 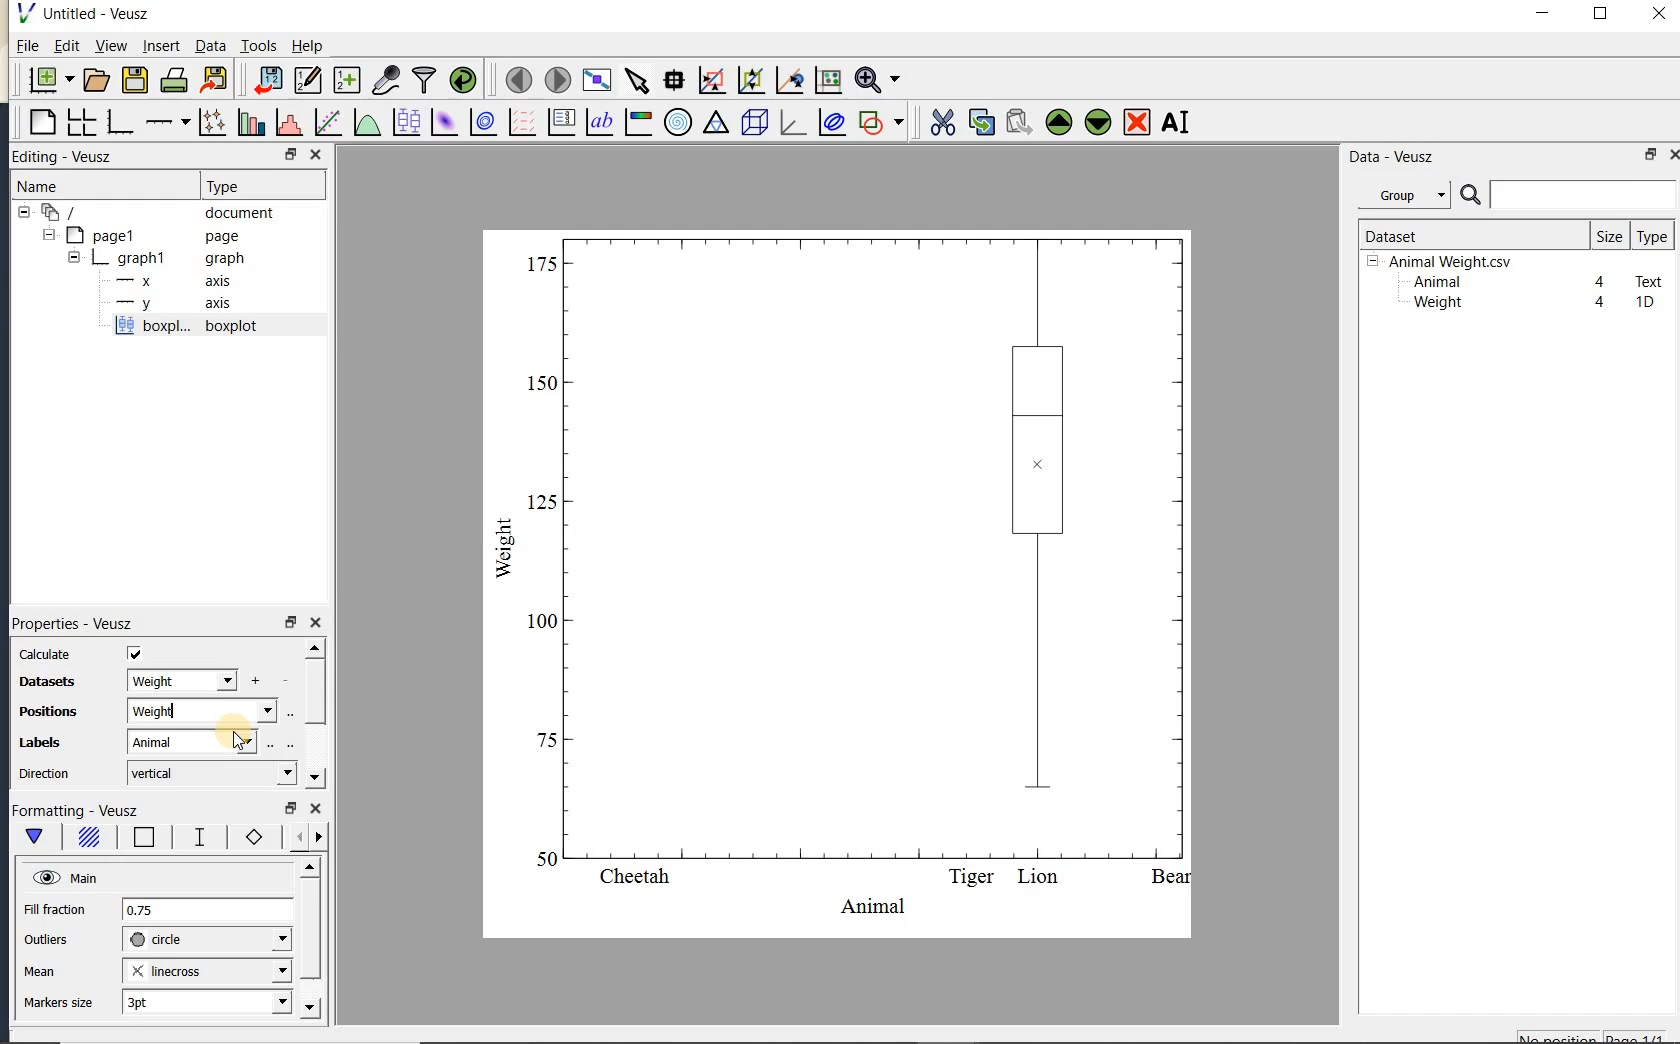 I want to click on plot a vector field, so click(x=519, y=123).